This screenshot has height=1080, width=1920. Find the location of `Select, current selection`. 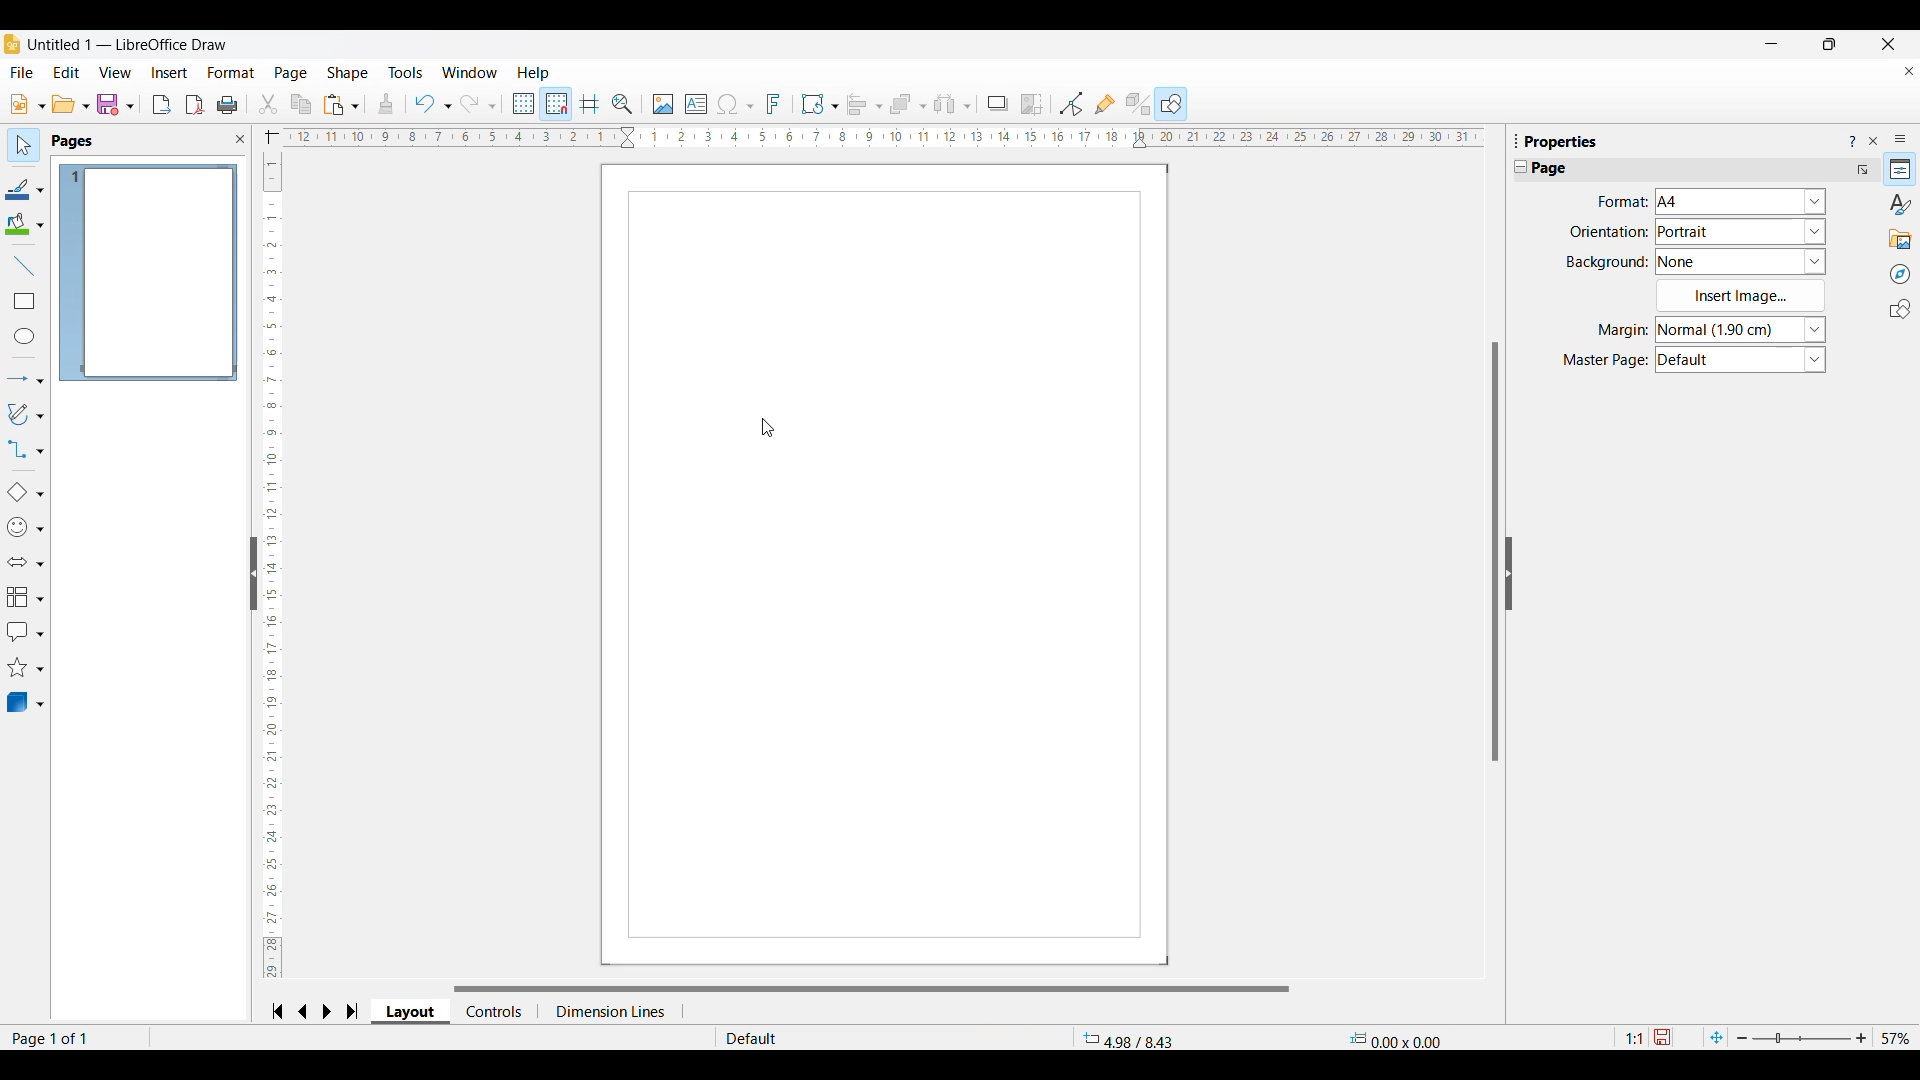

Select, current selection is located at coordinates (24, 145).